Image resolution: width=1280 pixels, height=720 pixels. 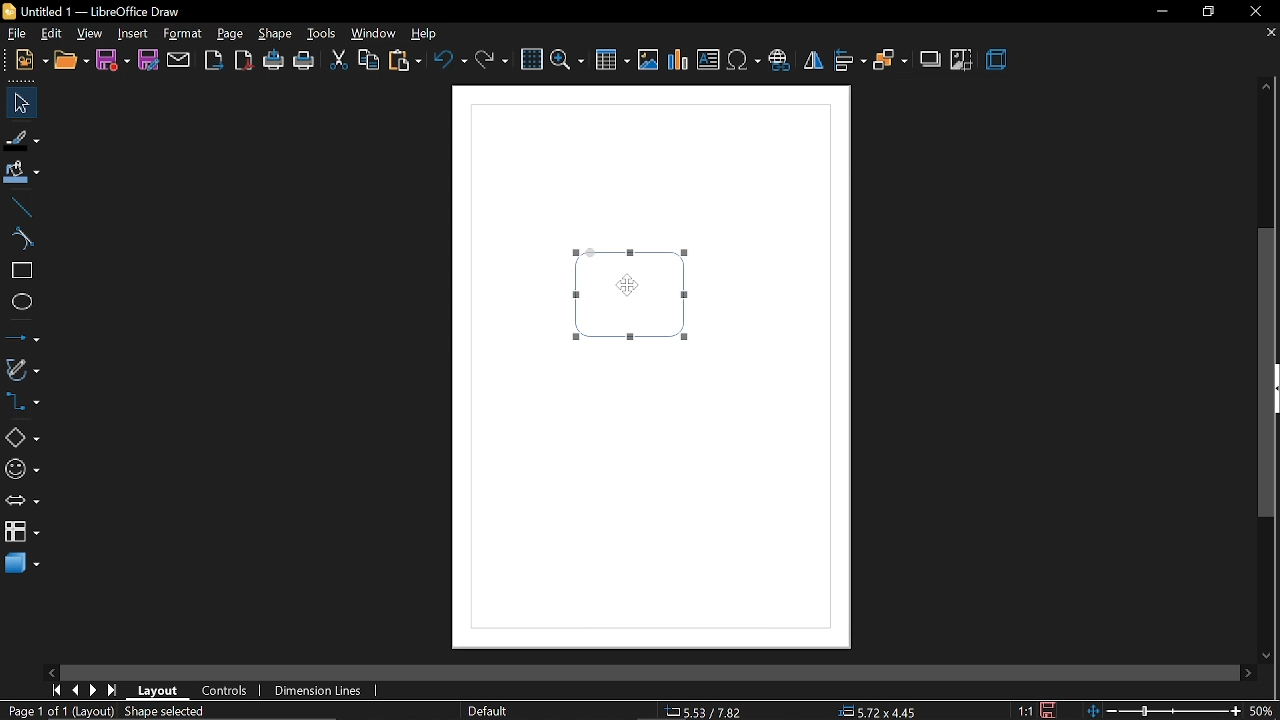 I want to click on print, so click(x=305, y=64).